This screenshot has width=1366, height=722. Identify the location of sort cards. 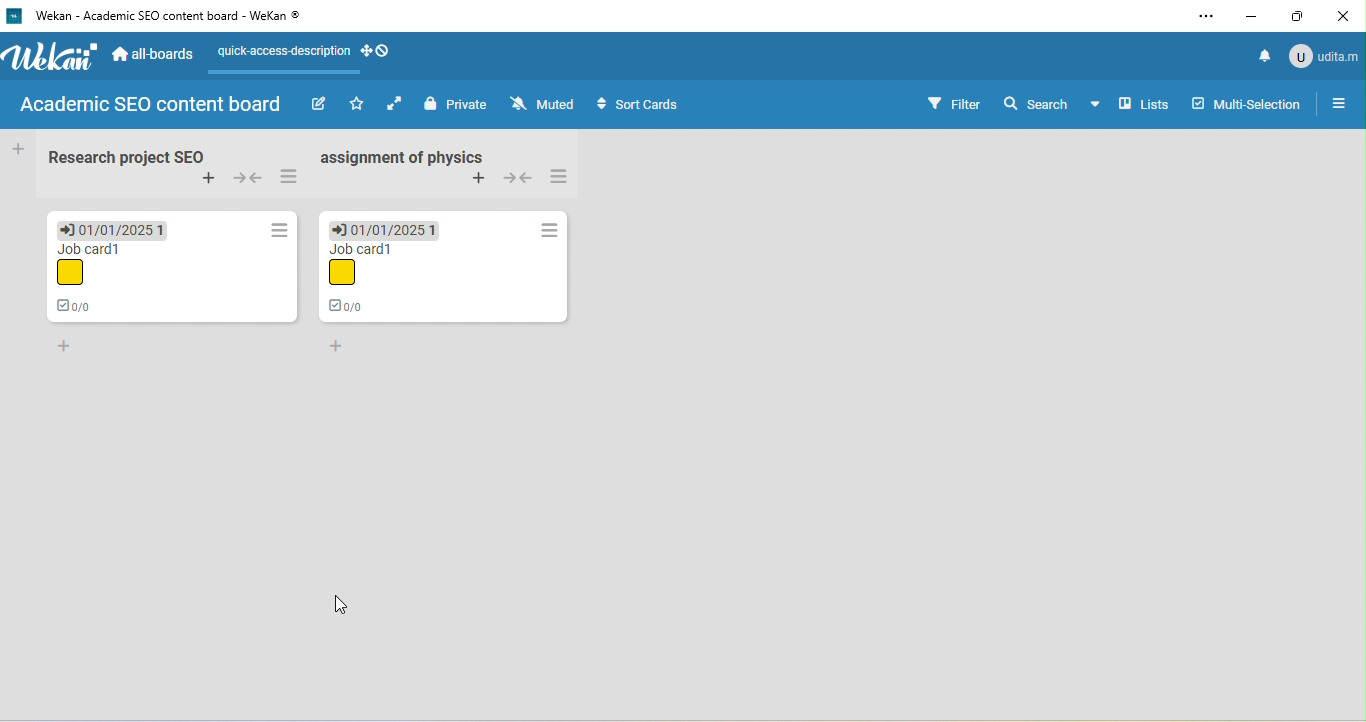
(644, 107).